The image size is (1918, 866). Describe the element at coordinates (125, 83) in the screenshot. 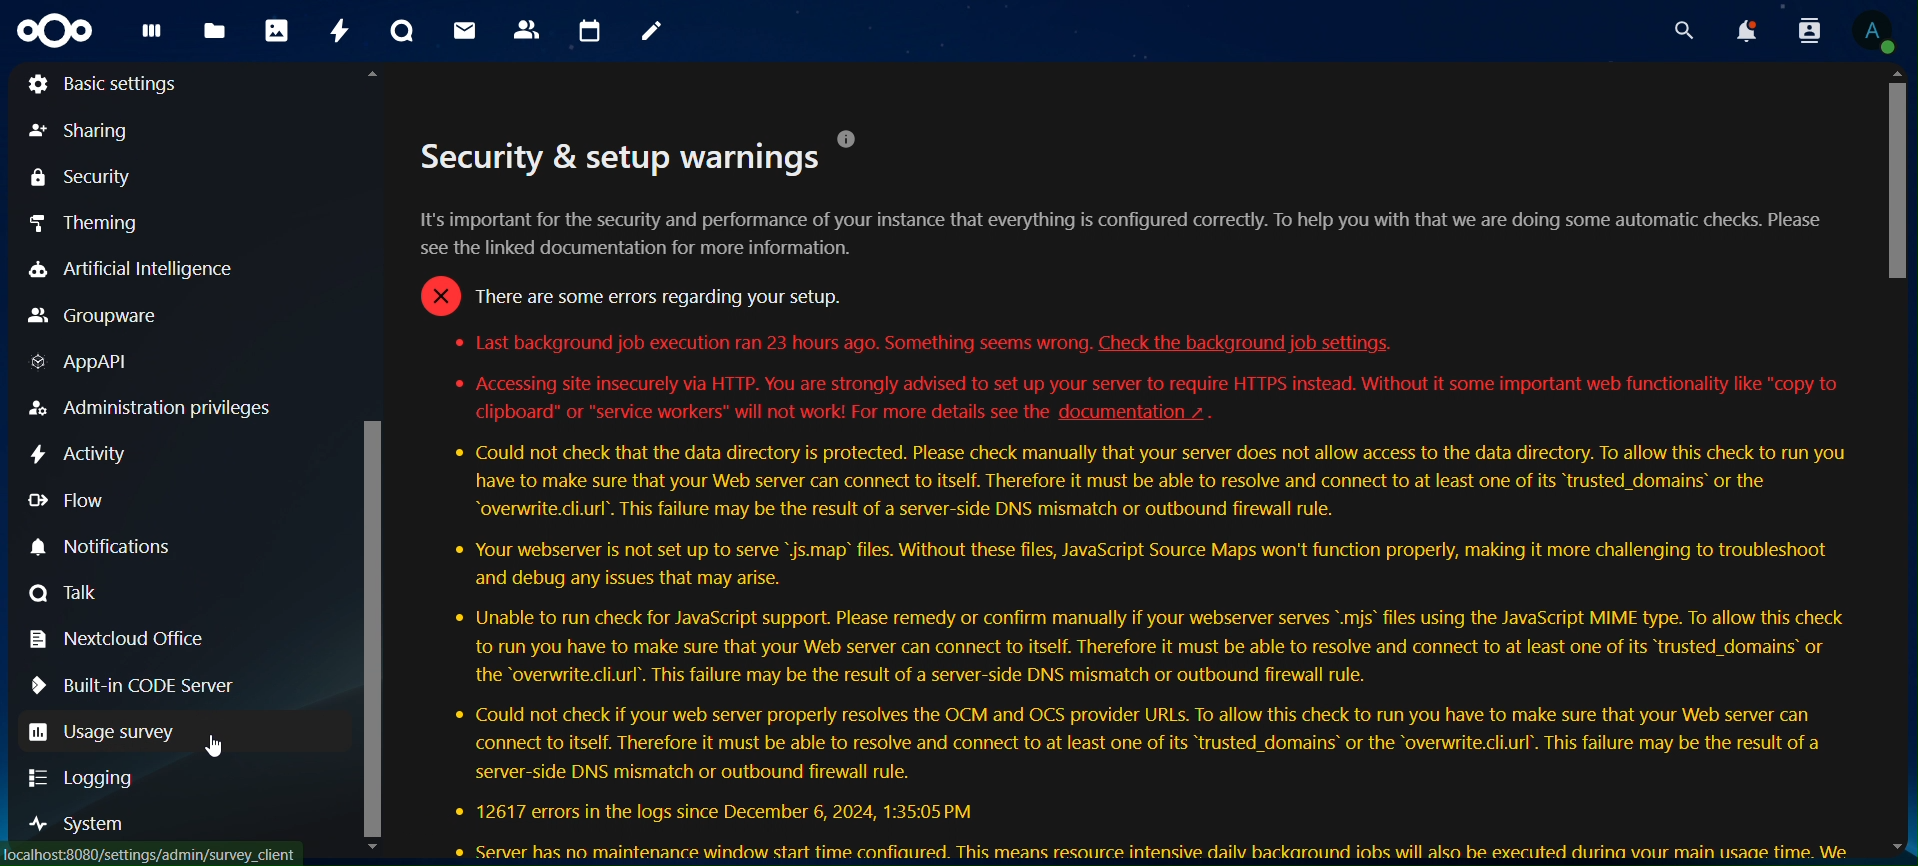

I see `basic settings` at that location.